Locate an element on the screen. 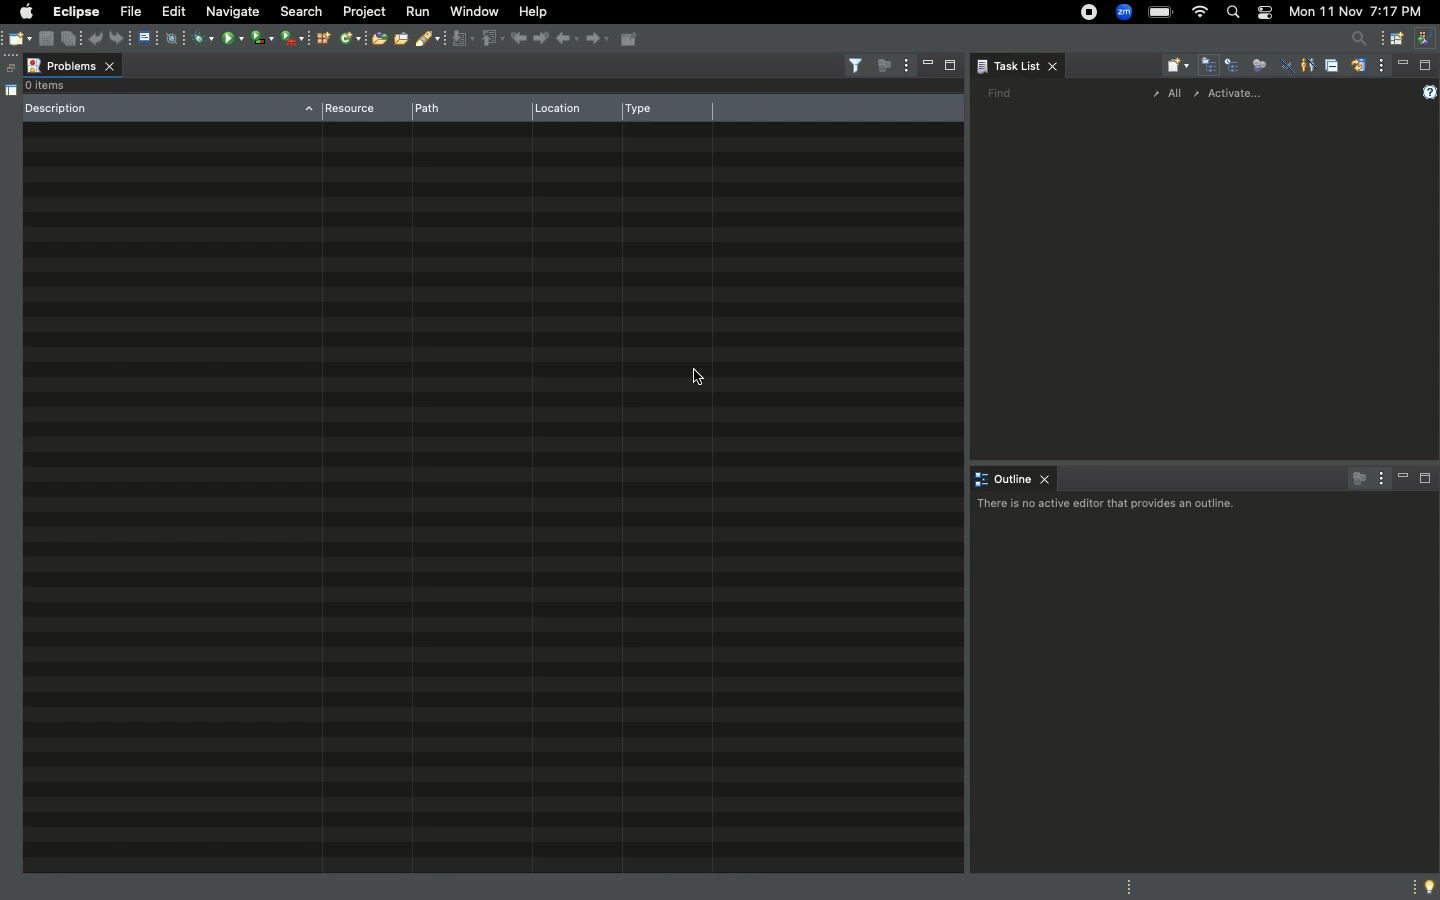 This screenshot has width=1440, height=900. Categorized is located at coordinates (1210, 67).